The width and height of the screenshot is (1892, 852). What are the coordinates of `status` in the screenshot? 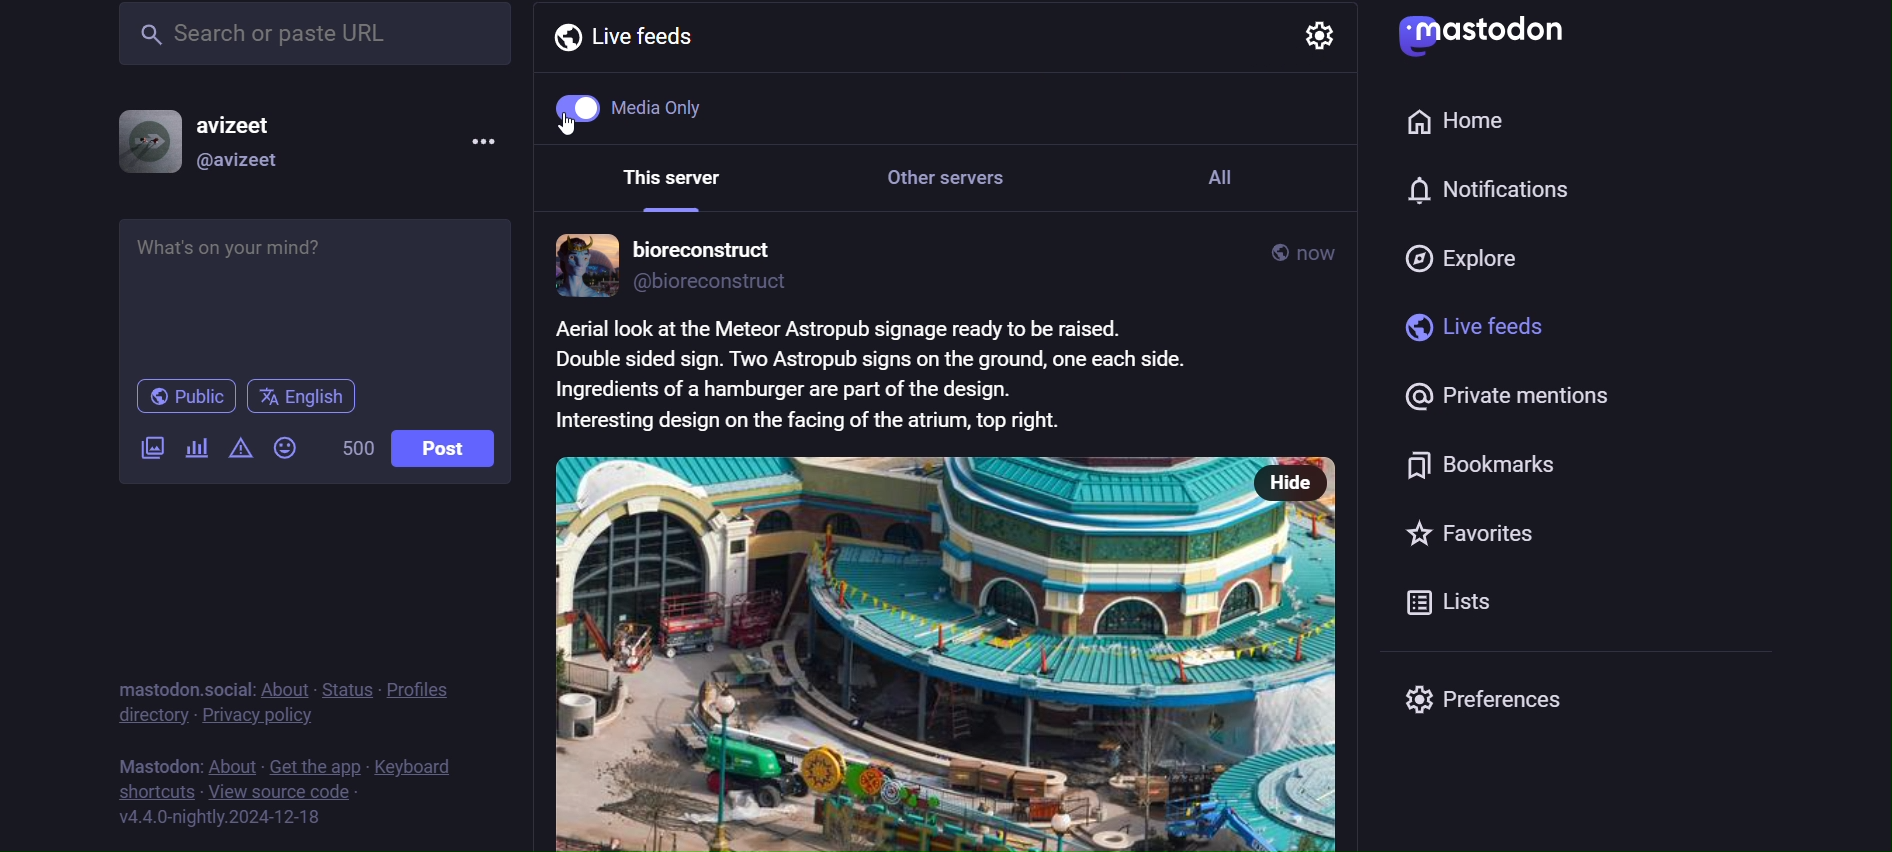 It's located at (342, 680).